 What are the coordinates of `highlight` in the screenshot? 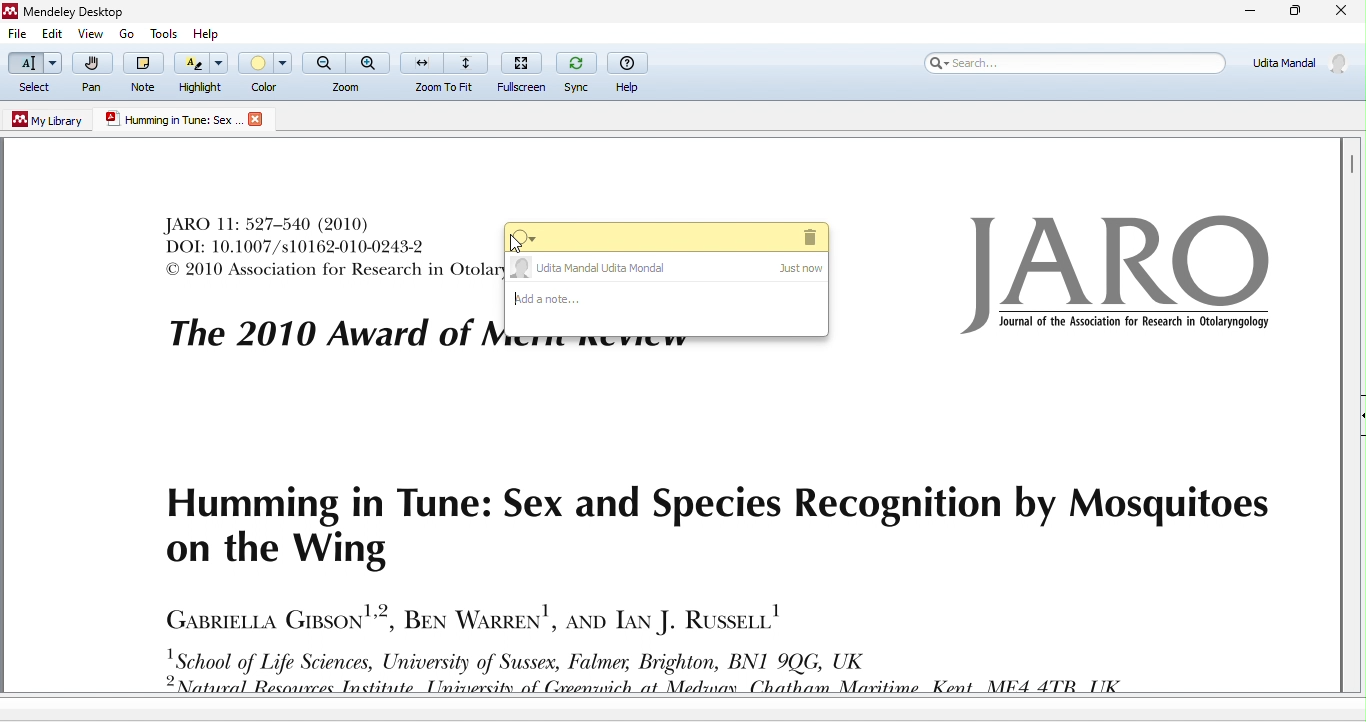 It's located at (202, 73).